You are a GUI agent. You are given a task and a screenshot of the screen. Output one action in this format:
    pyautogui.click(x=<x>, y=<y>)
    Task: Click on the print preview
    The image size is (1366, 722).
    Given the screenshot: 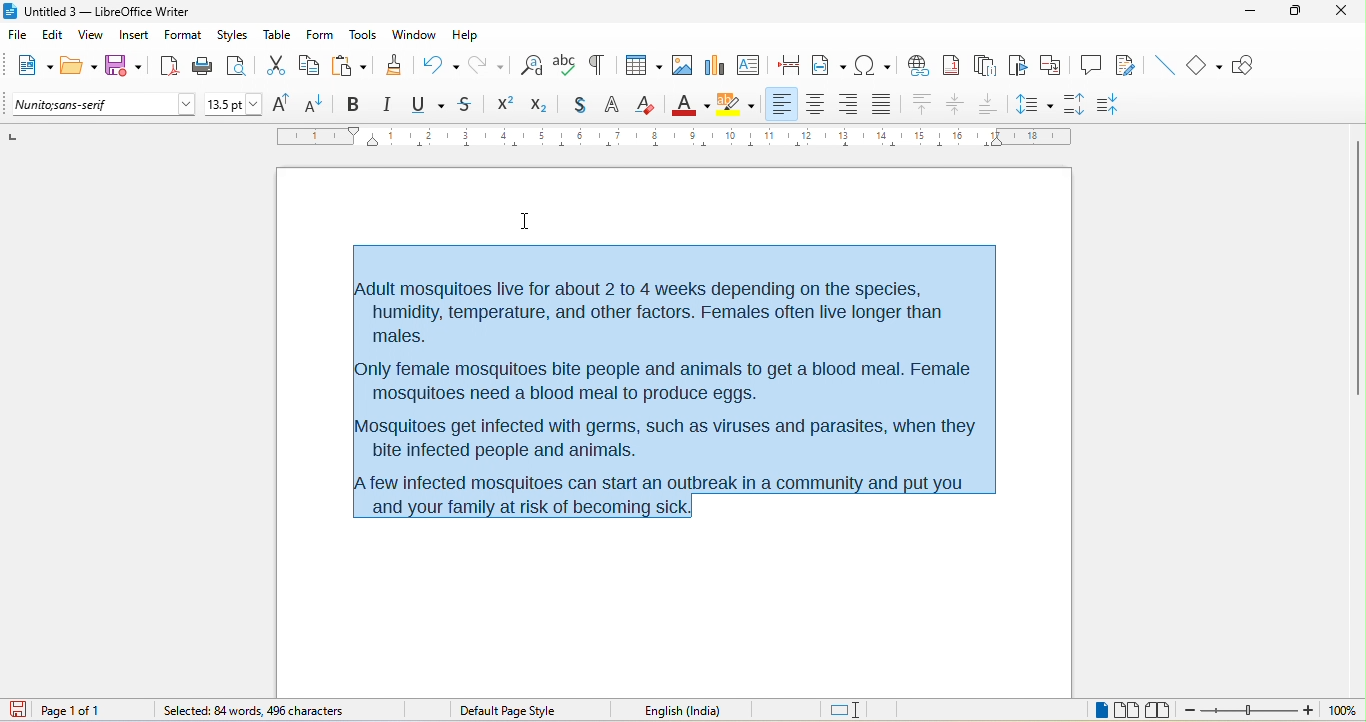 What is the action you would take?
    pyautogui.click(x=241, y=66)
    